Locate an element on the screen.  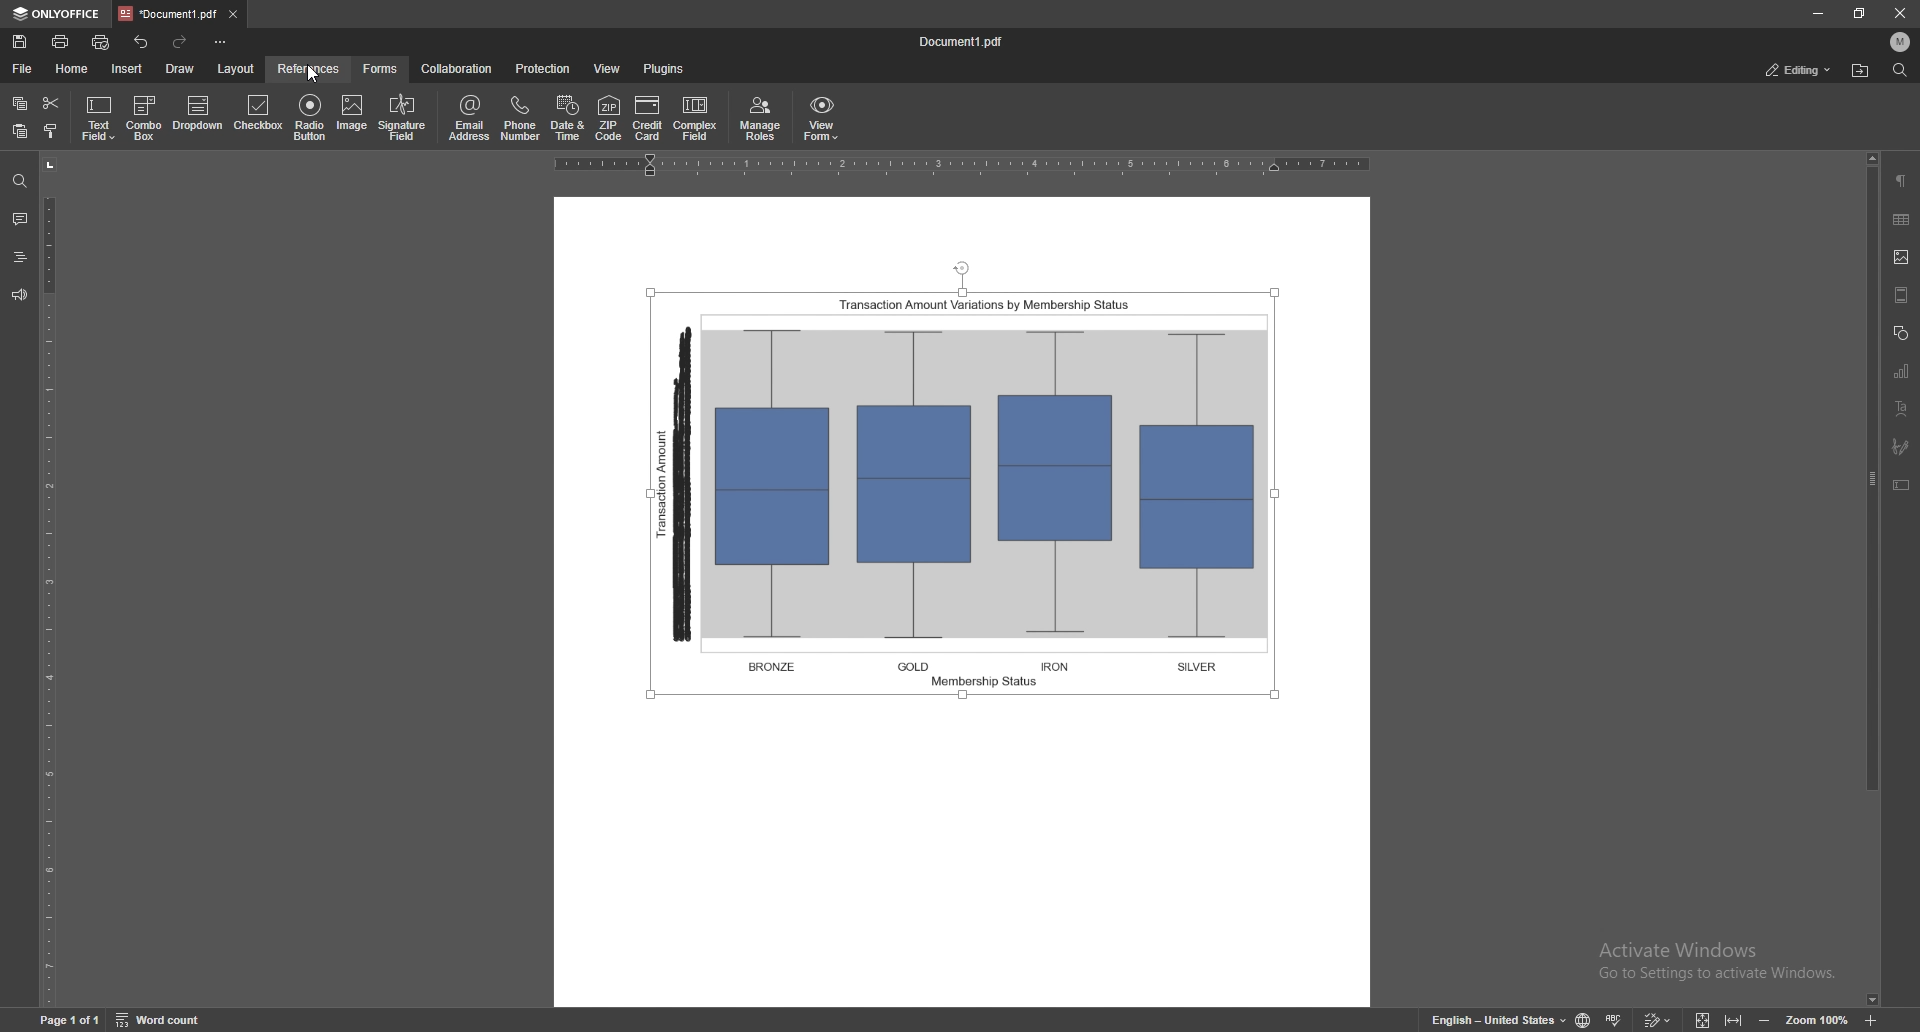
zoom in is located at coordinates (1870, 1018).